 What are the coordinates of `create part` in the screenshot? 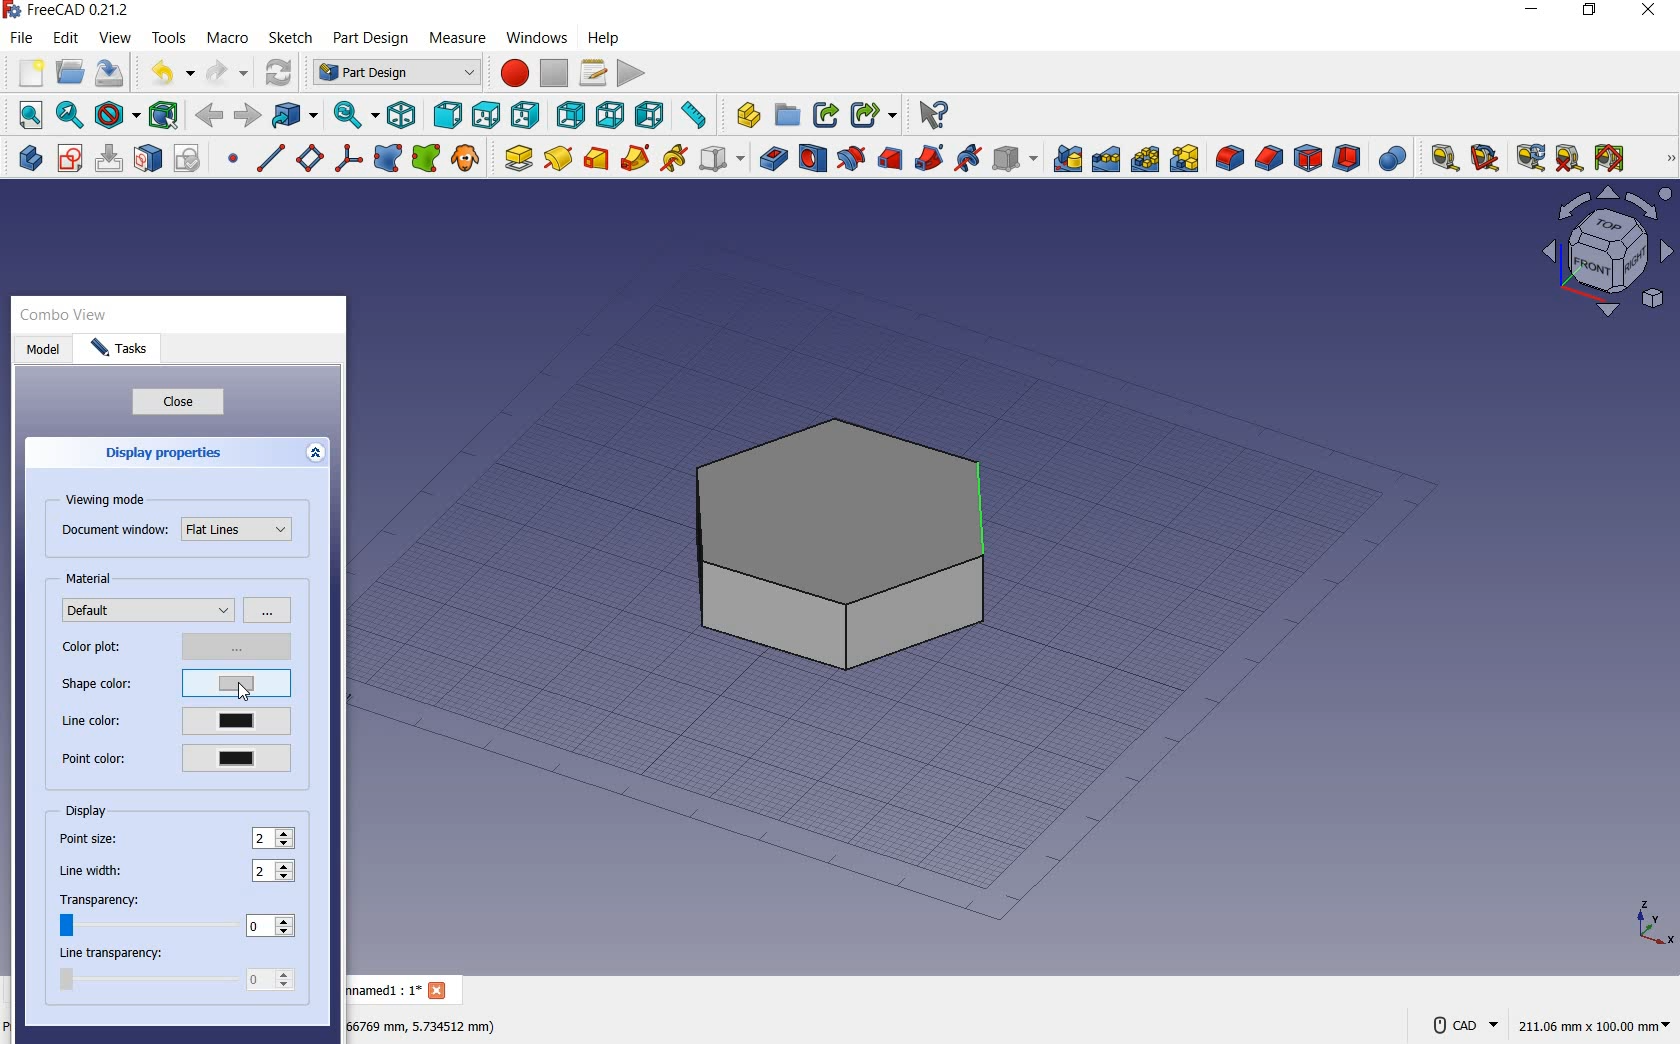 It's located at (743, 115).